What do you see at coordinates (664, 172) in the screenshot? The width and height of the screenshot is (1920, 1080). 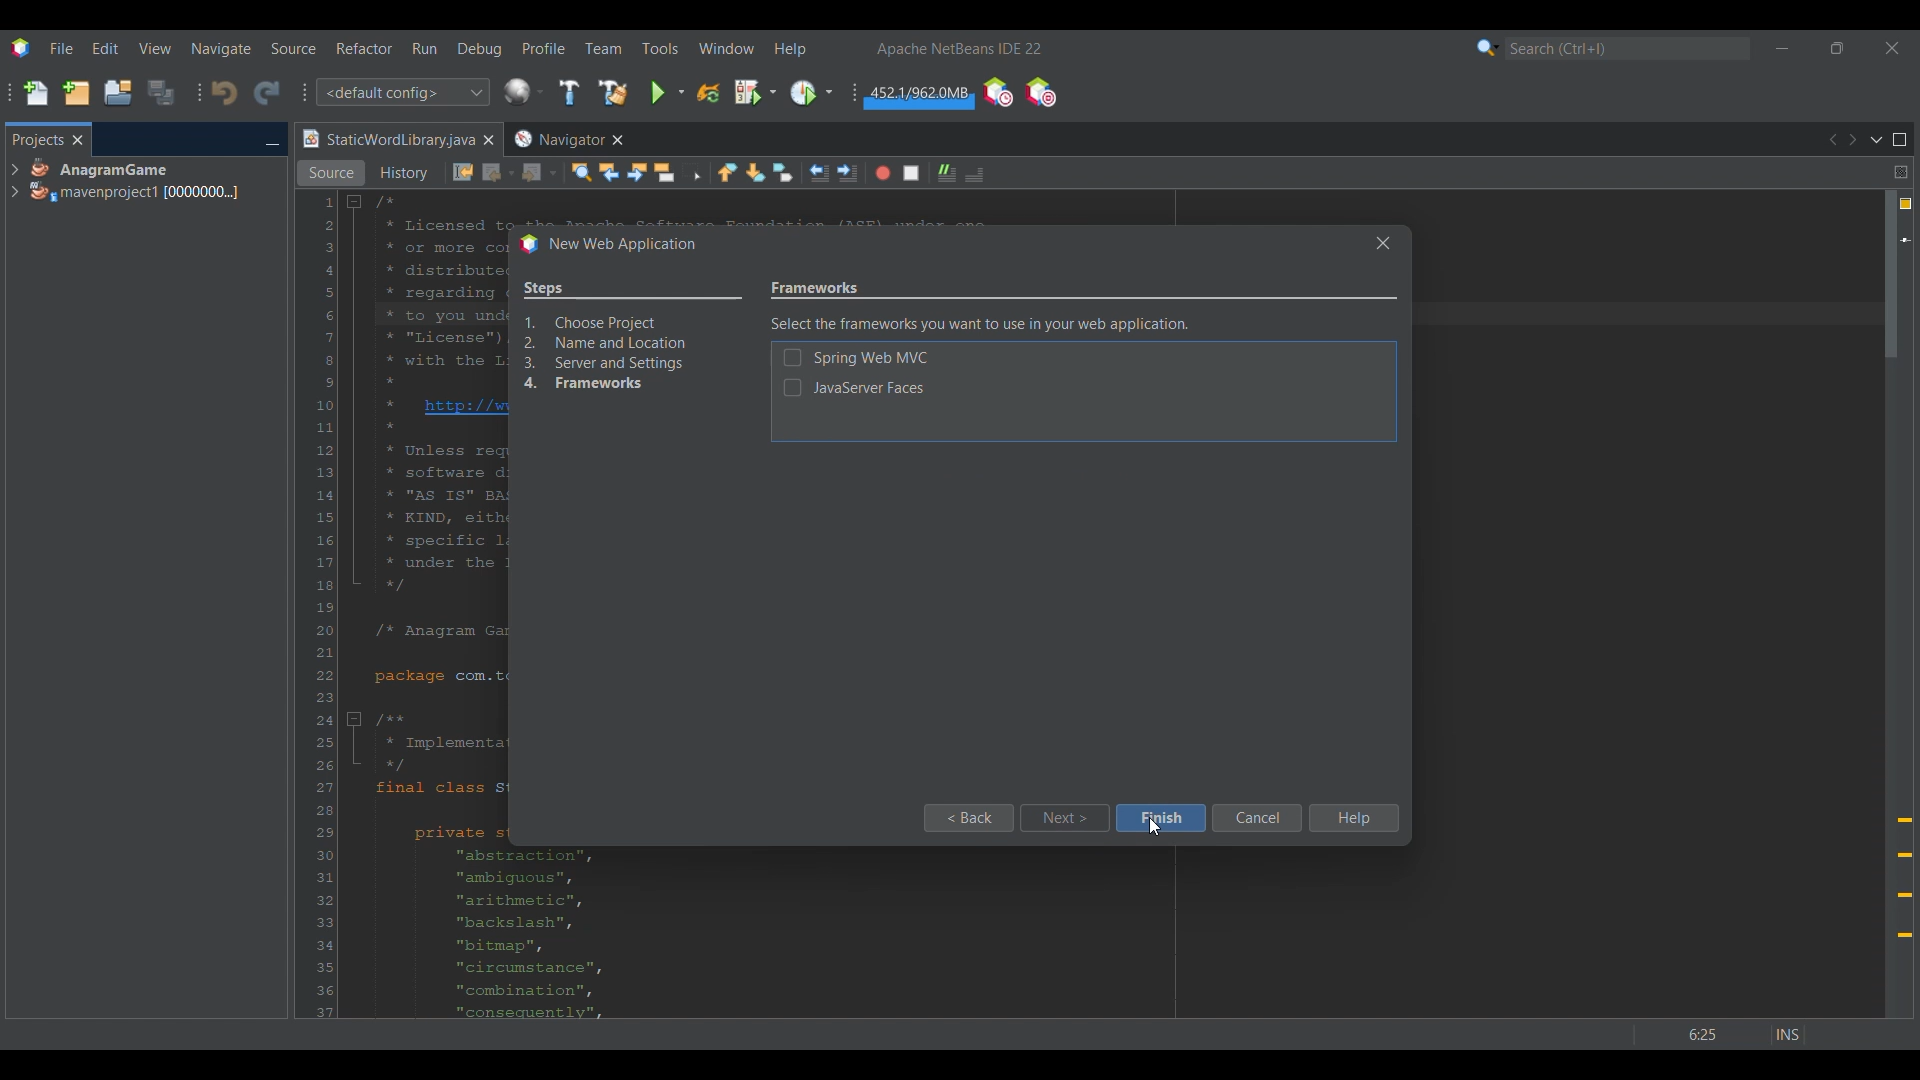 I see `Toggle highlight search` at bounding box center [664, 172].